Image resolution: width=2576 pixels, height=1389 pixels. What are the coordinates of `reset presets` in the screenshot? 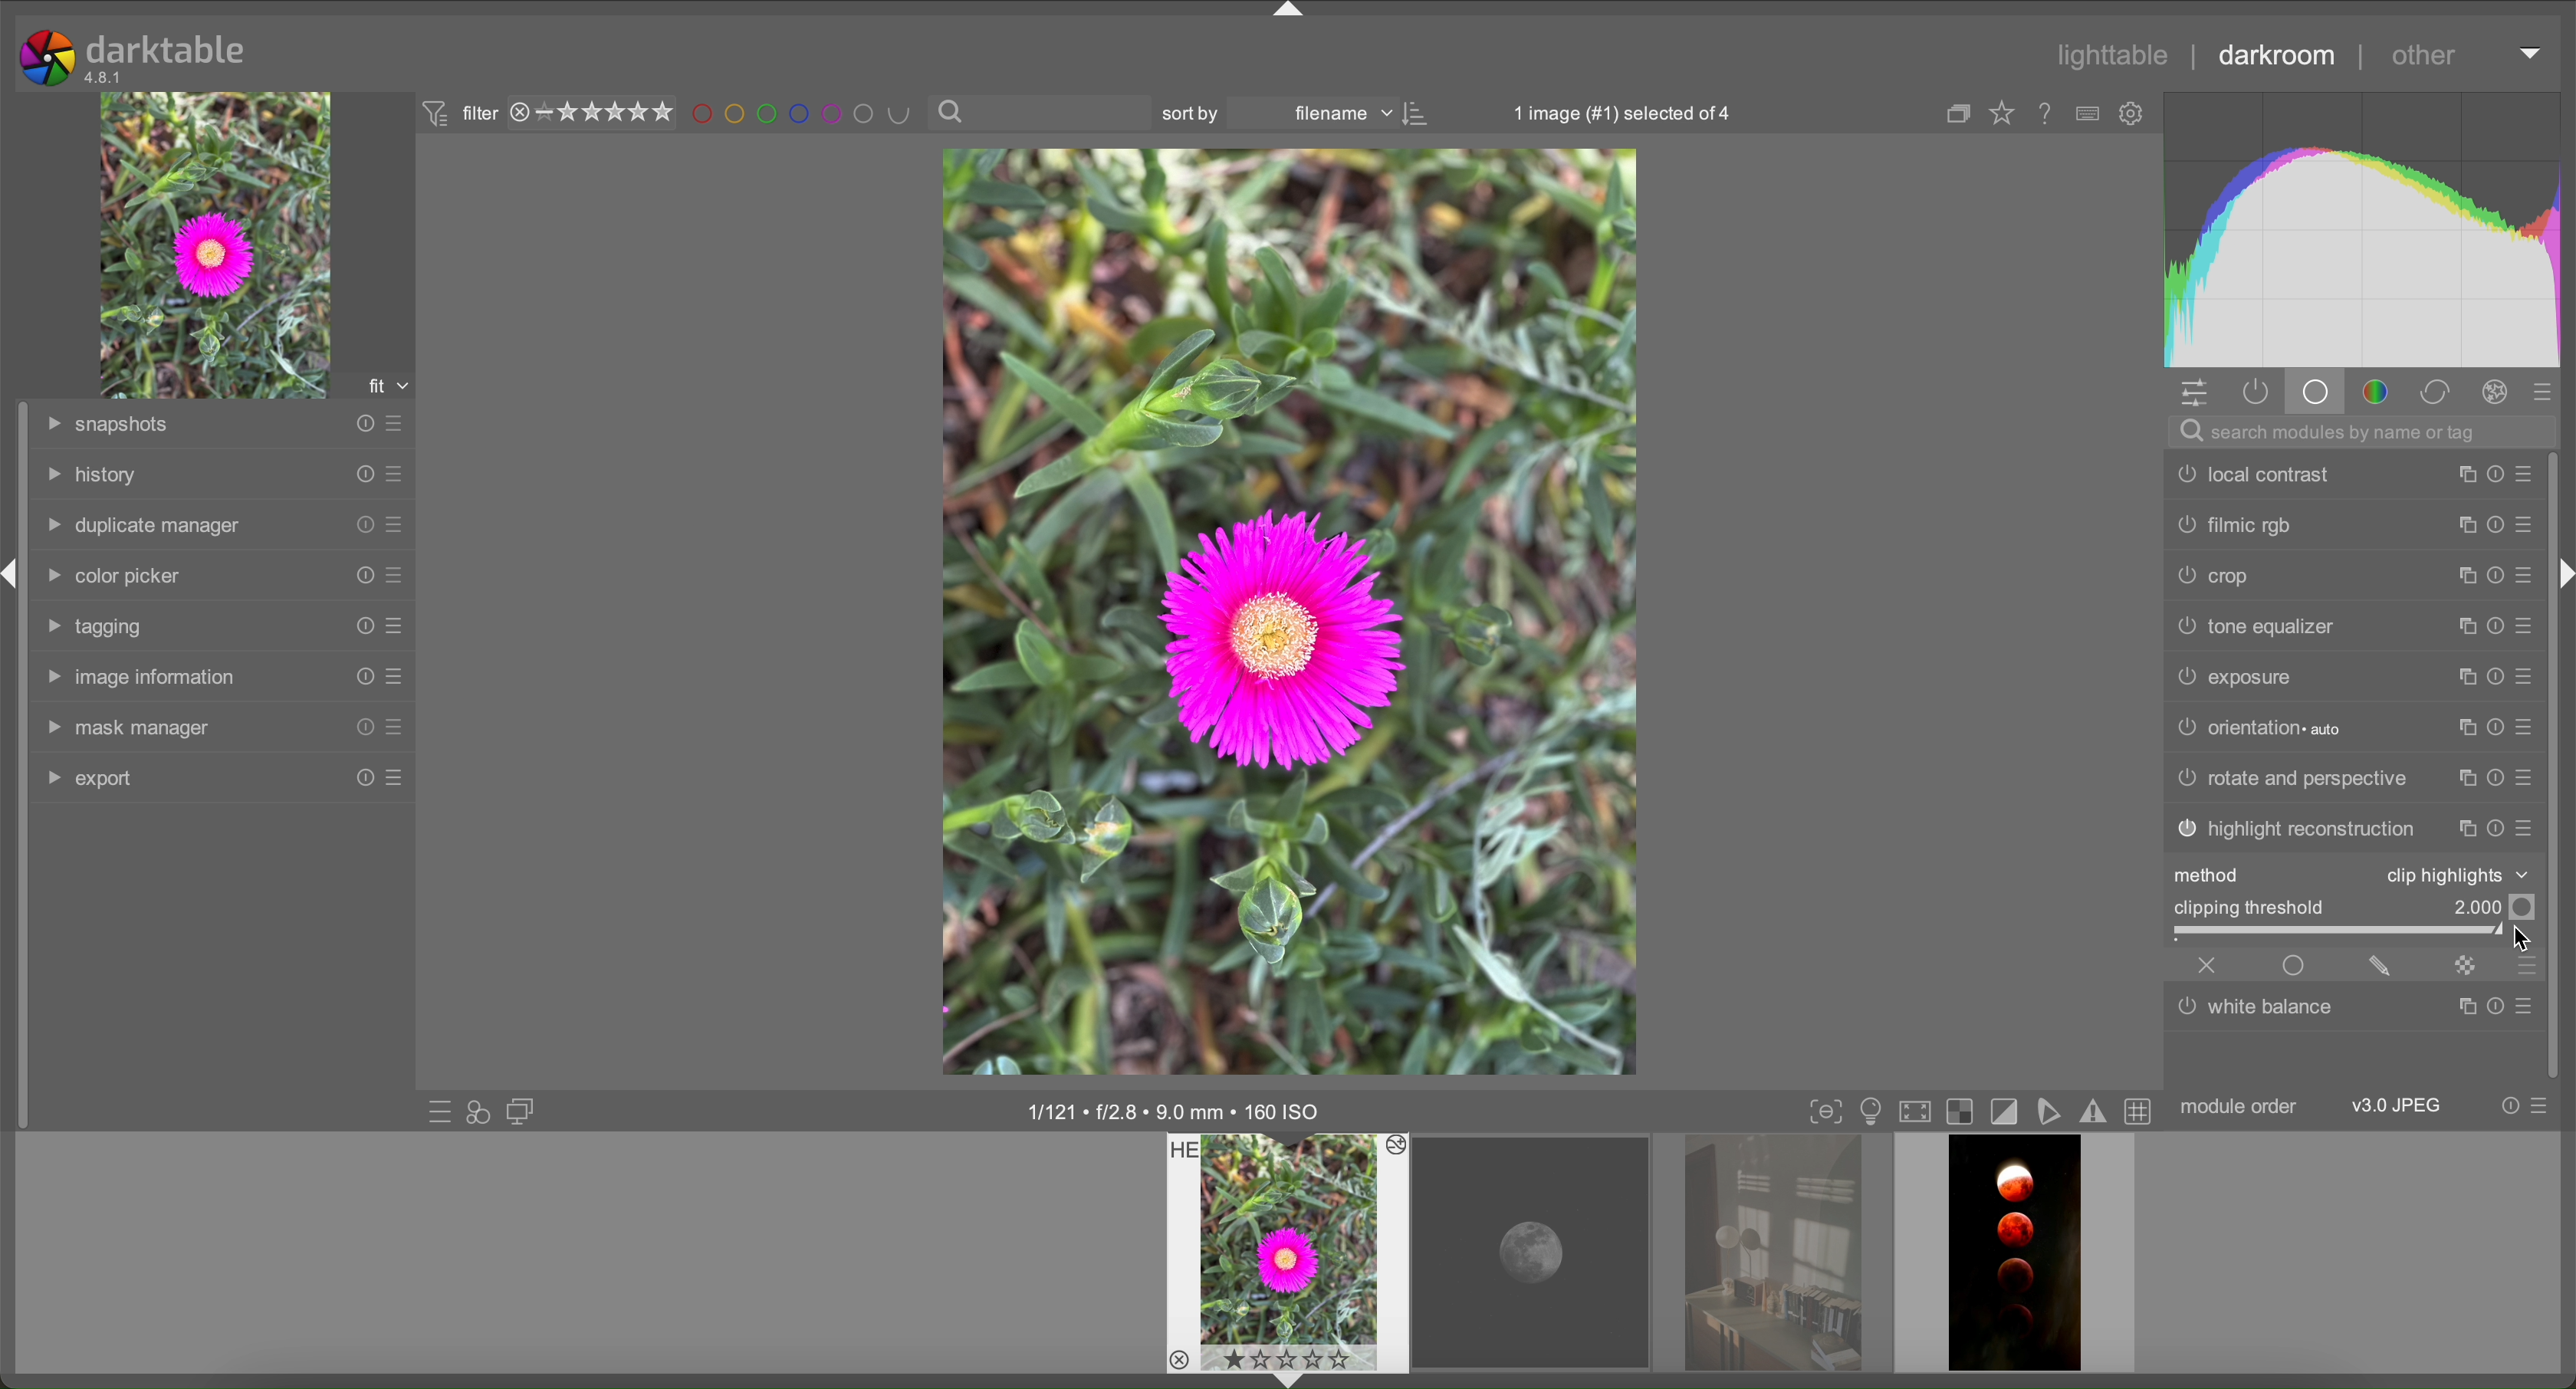 It's located at (360, 728).